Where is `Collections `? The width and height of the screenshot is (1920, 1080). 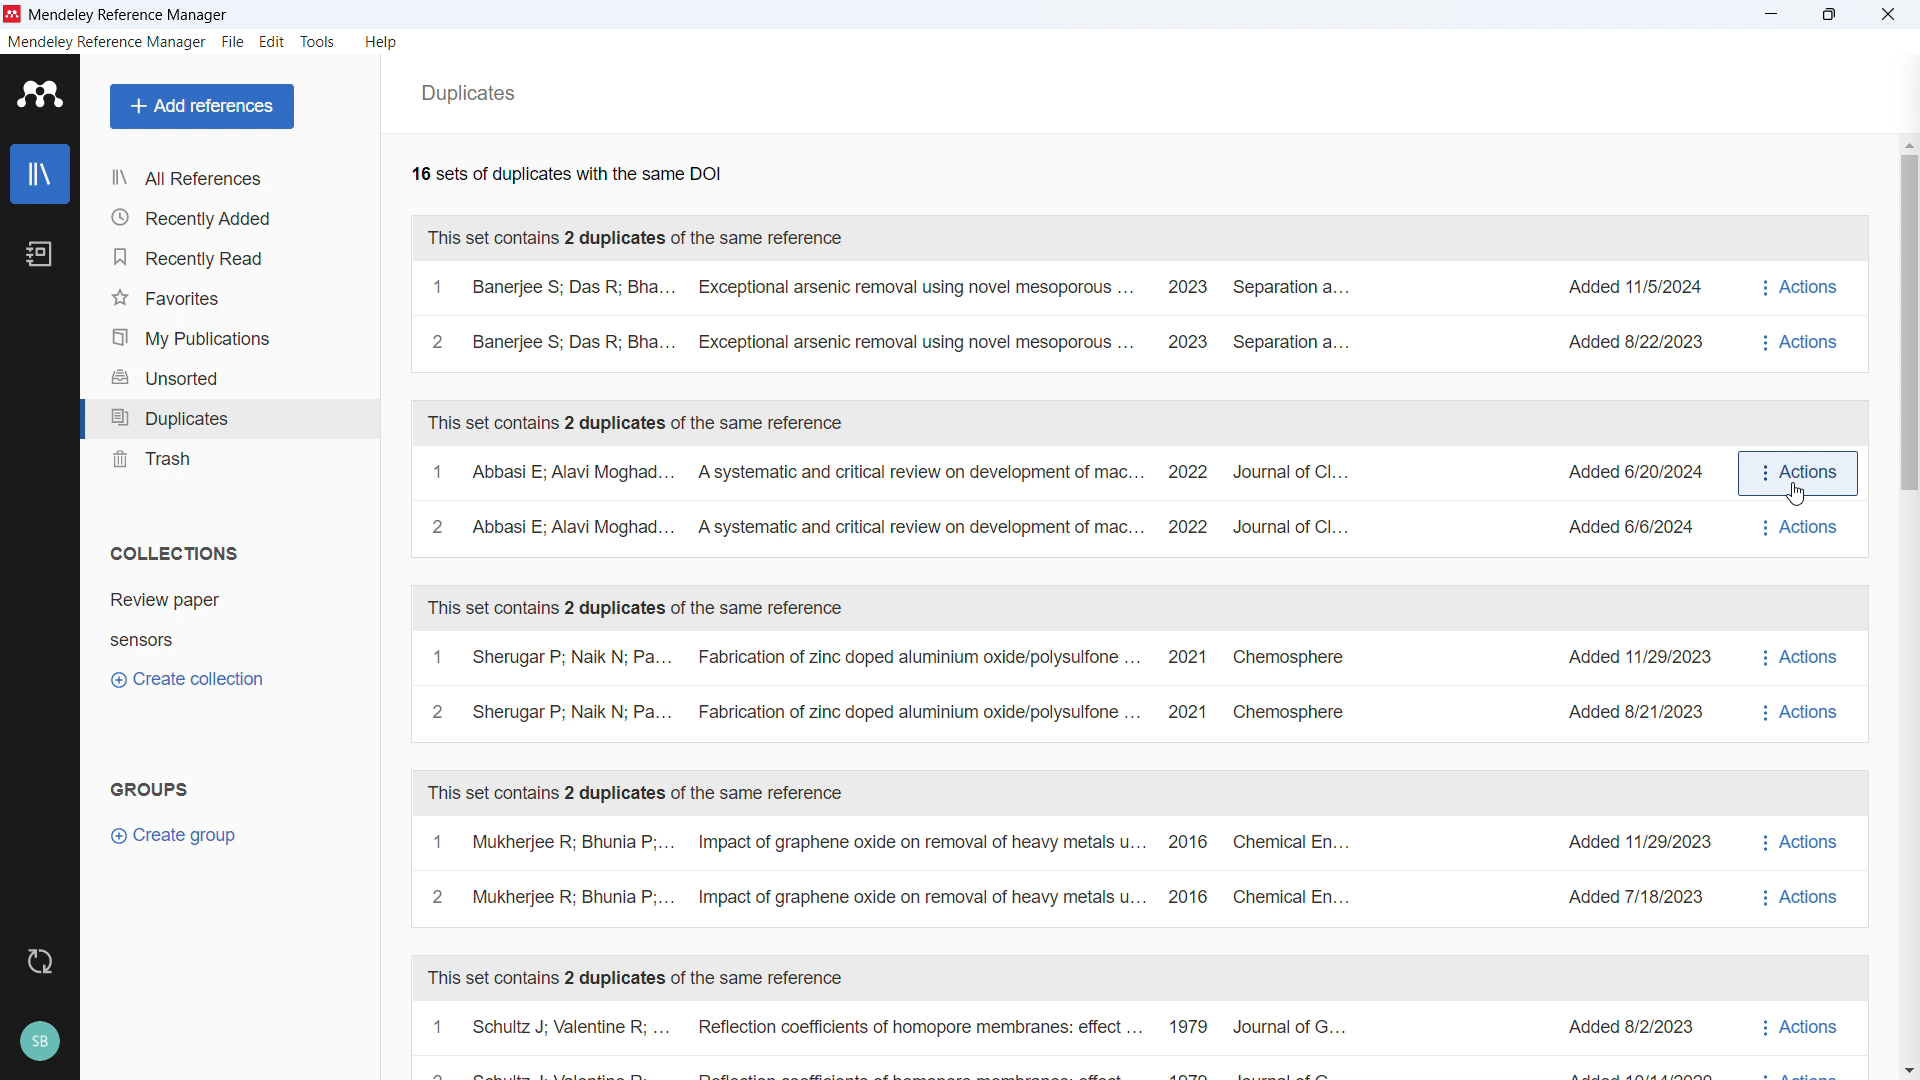
Collections  is located at coordinates (171, 554).